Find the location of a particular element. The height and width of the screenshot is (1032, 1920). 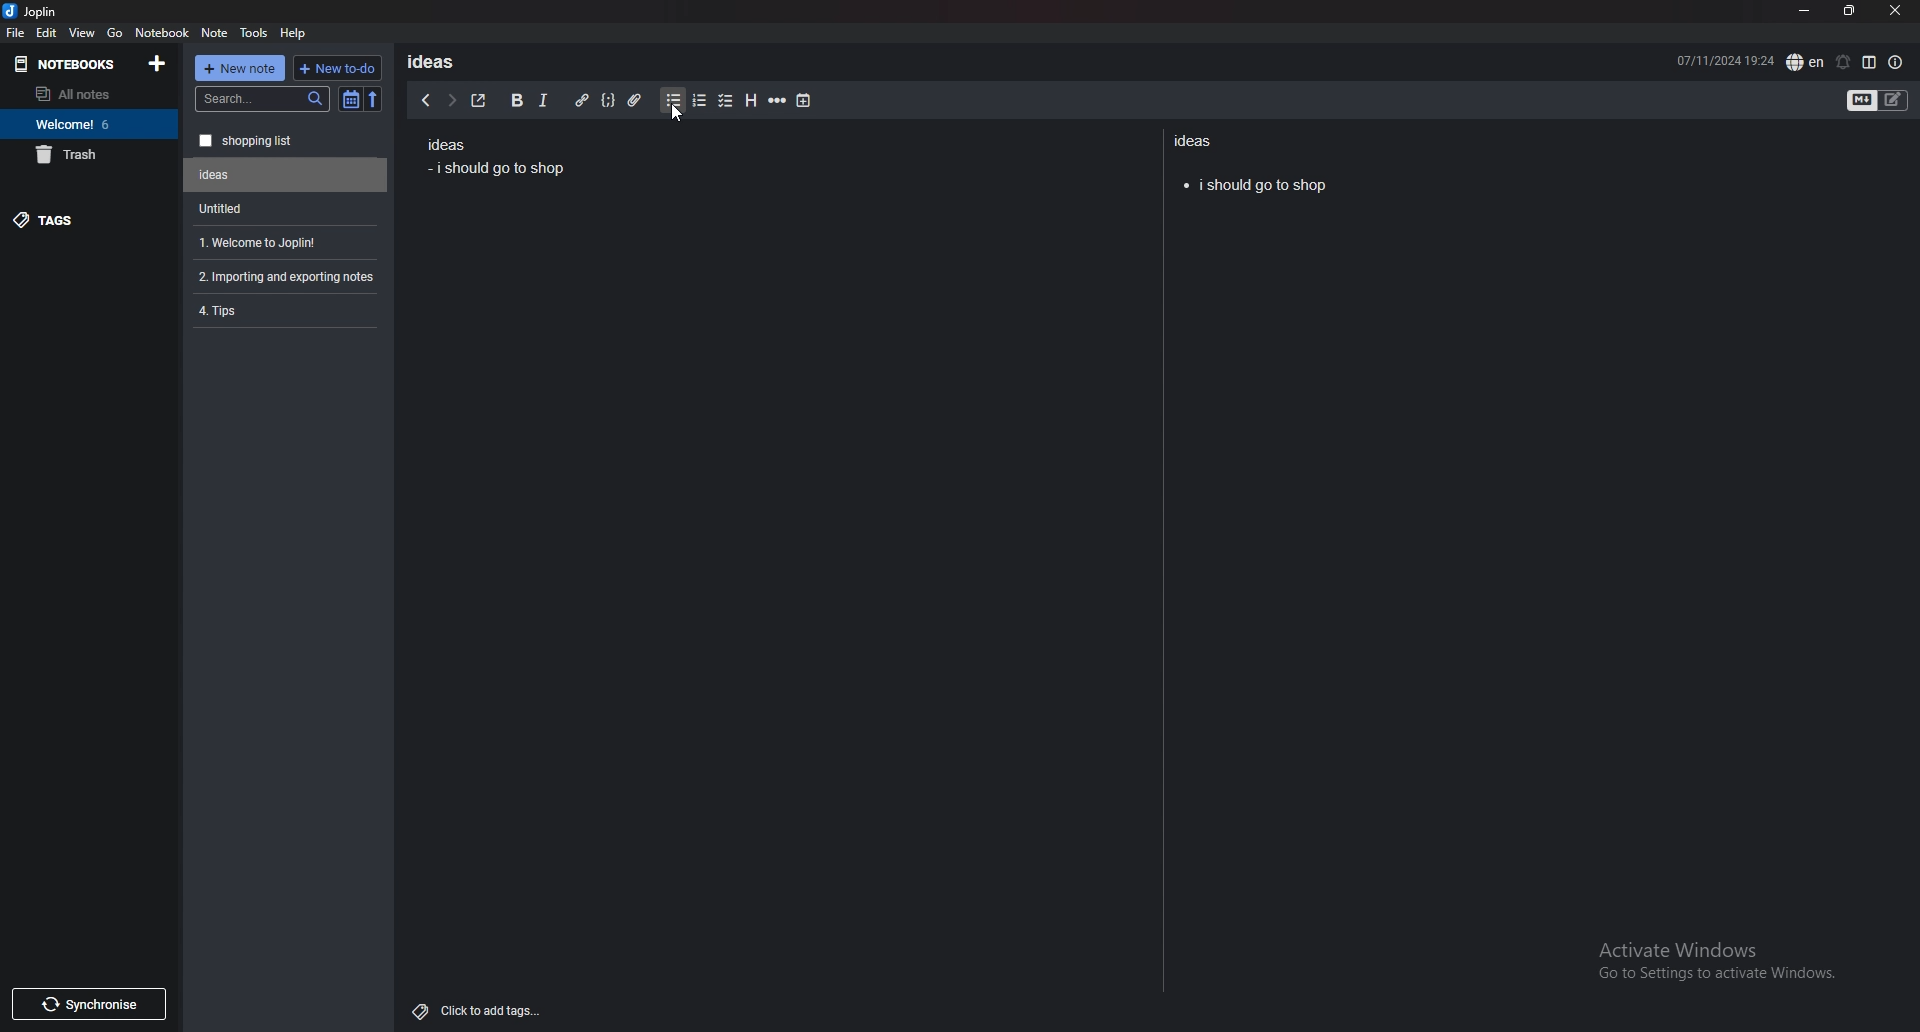

toggle sort order is located at coordinates (351, 101).